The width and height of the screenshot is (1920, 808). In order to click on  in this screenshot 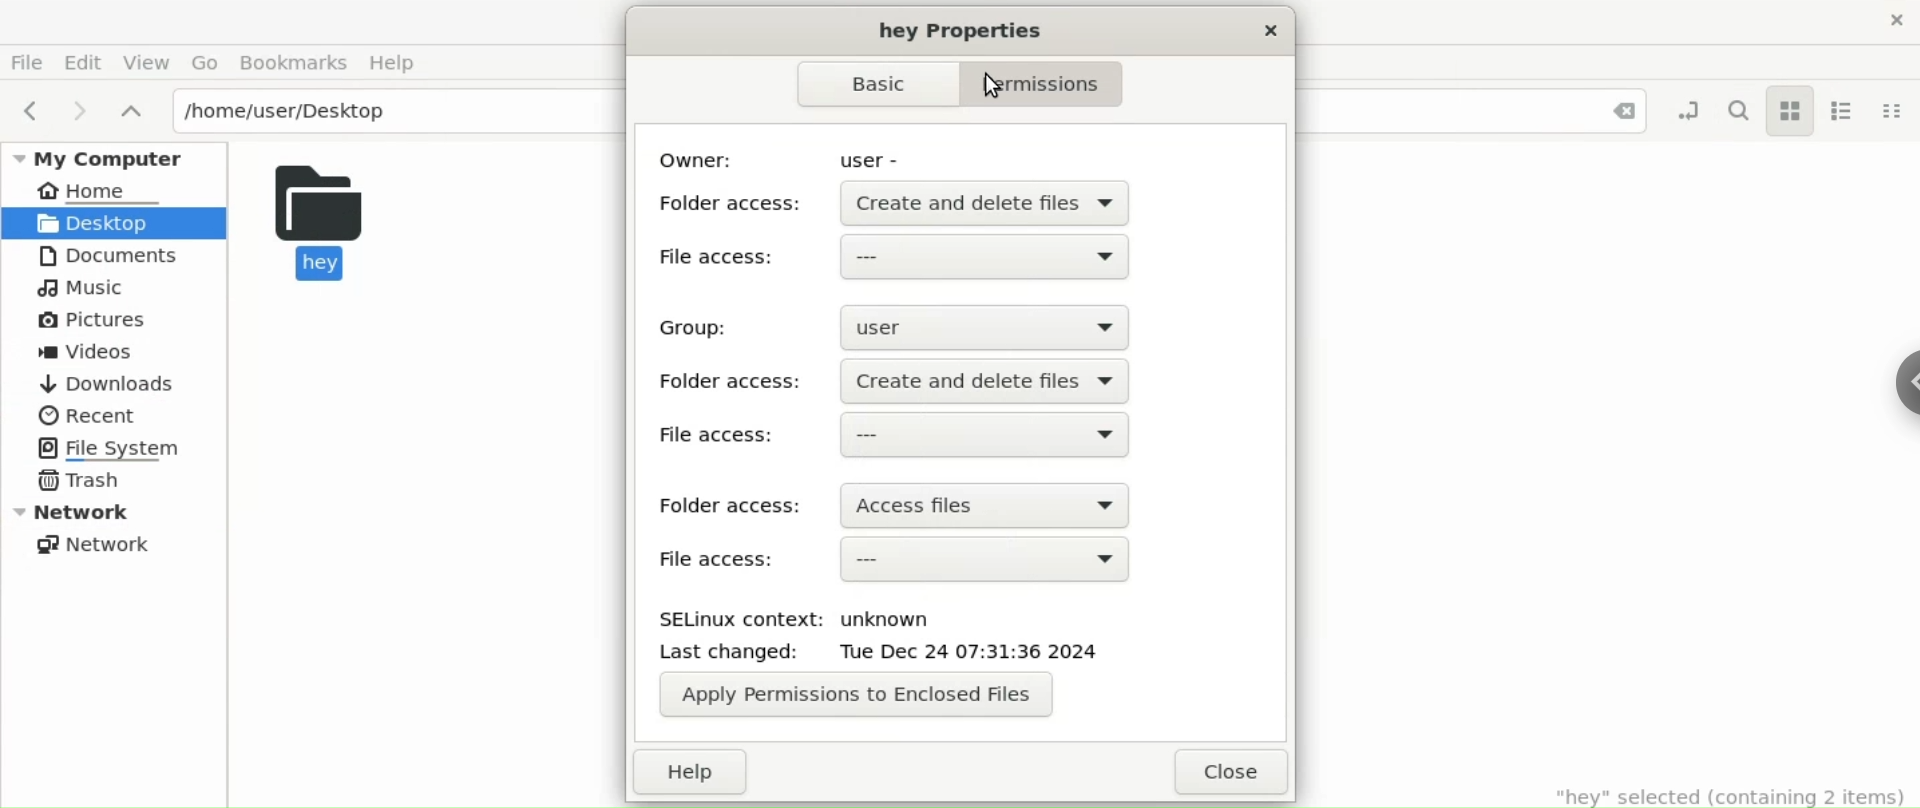, I will do `click(880, 86)`.